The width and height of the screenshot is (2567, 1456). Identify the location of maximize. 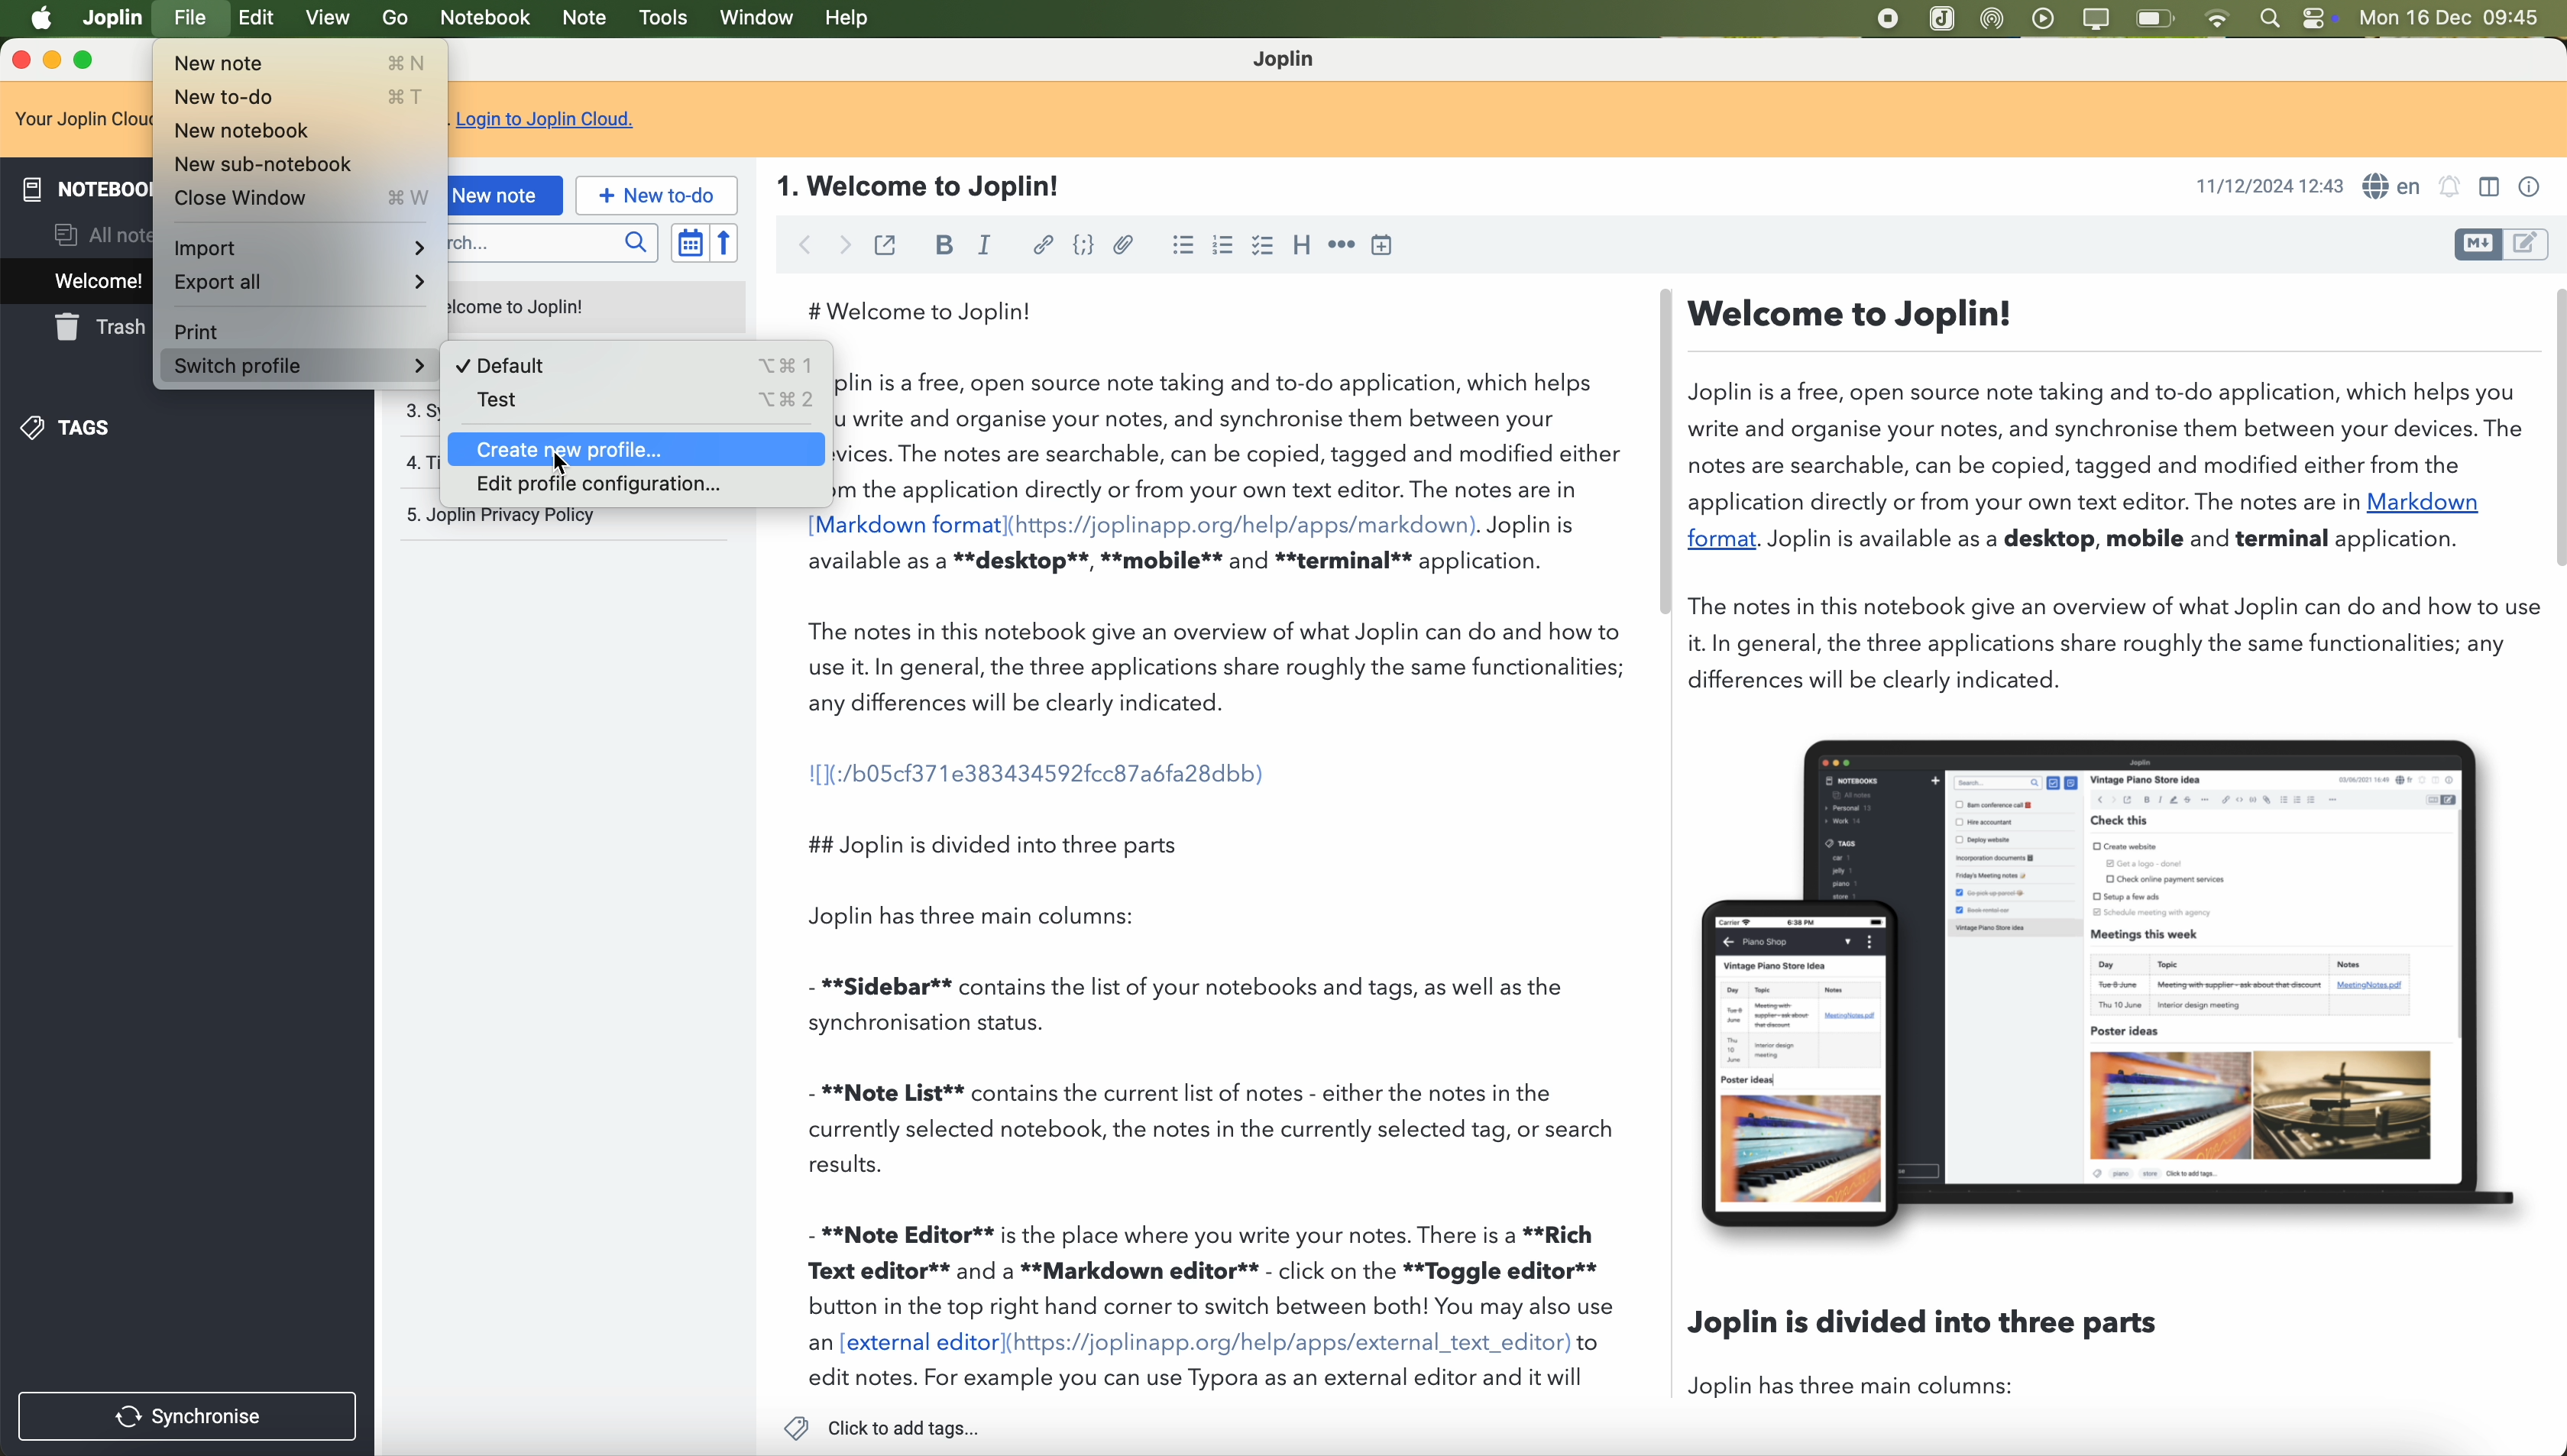
(88, 61).